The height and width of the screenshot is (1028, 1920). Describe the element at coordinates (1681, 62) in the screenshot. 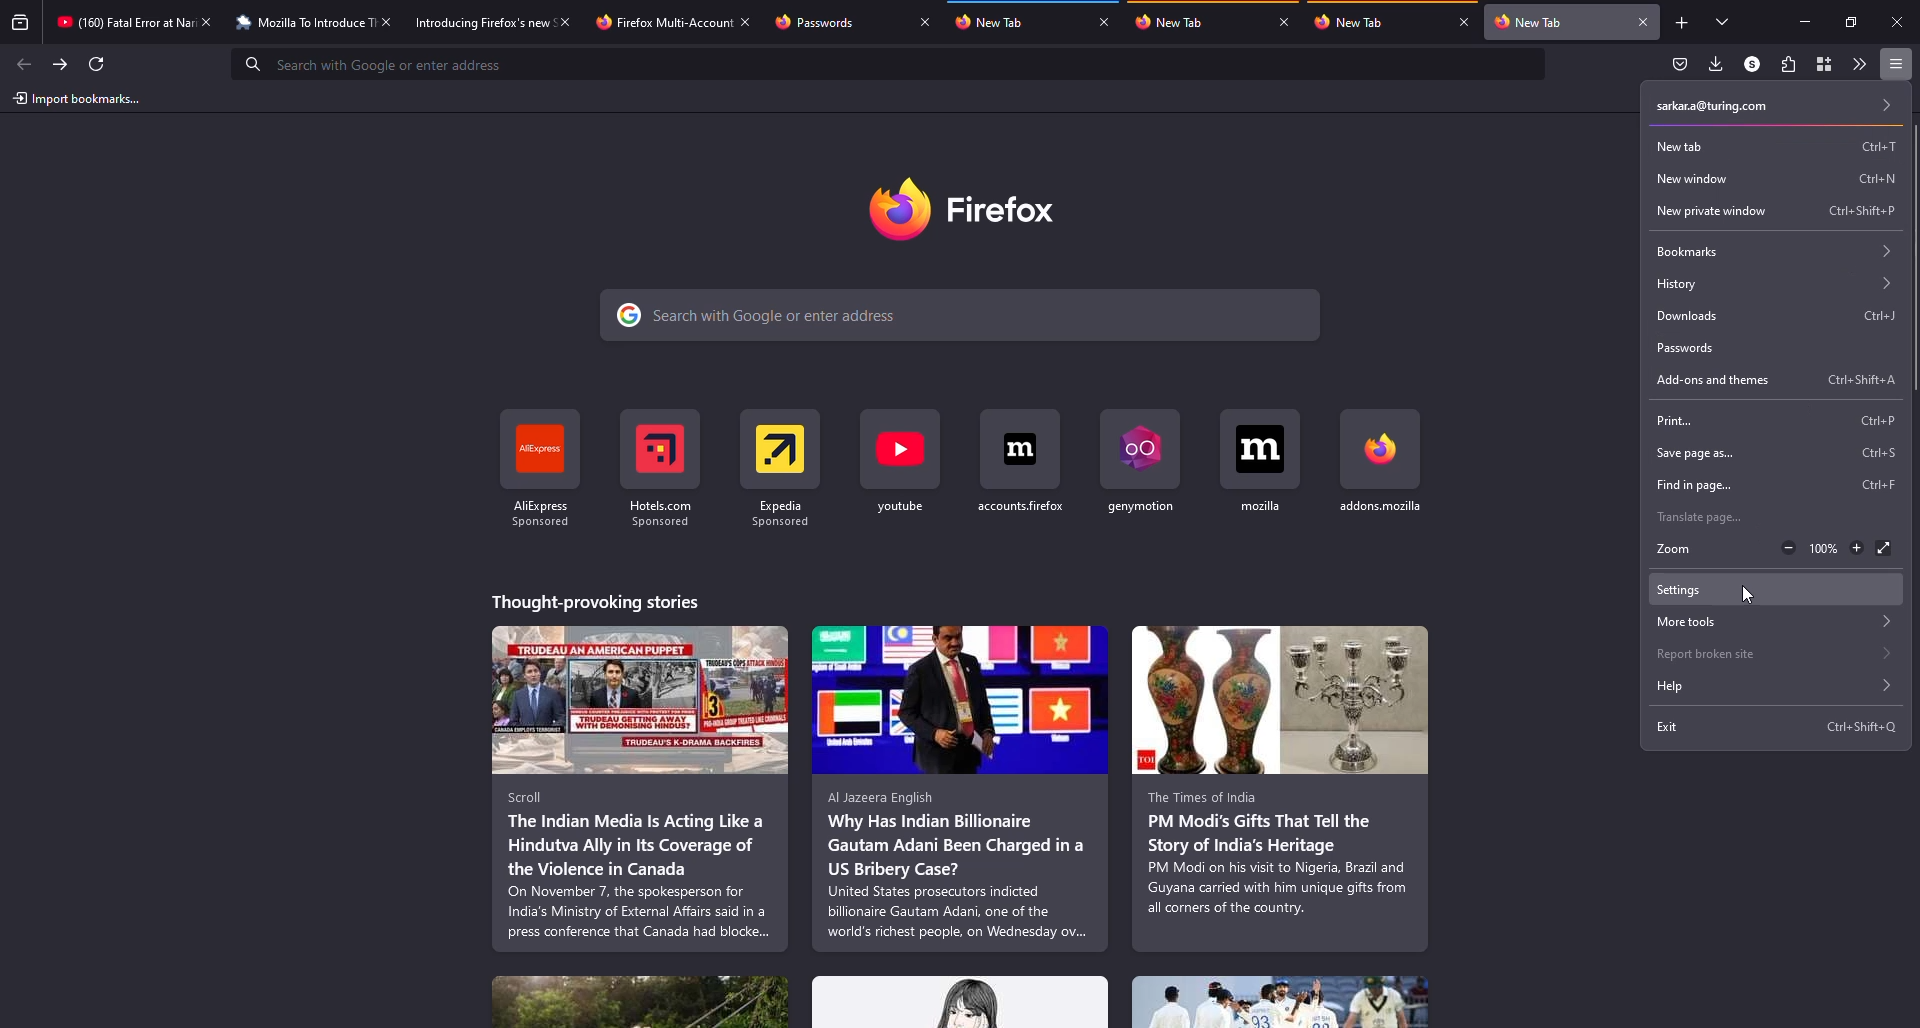

I see `save to pocket` at that location.